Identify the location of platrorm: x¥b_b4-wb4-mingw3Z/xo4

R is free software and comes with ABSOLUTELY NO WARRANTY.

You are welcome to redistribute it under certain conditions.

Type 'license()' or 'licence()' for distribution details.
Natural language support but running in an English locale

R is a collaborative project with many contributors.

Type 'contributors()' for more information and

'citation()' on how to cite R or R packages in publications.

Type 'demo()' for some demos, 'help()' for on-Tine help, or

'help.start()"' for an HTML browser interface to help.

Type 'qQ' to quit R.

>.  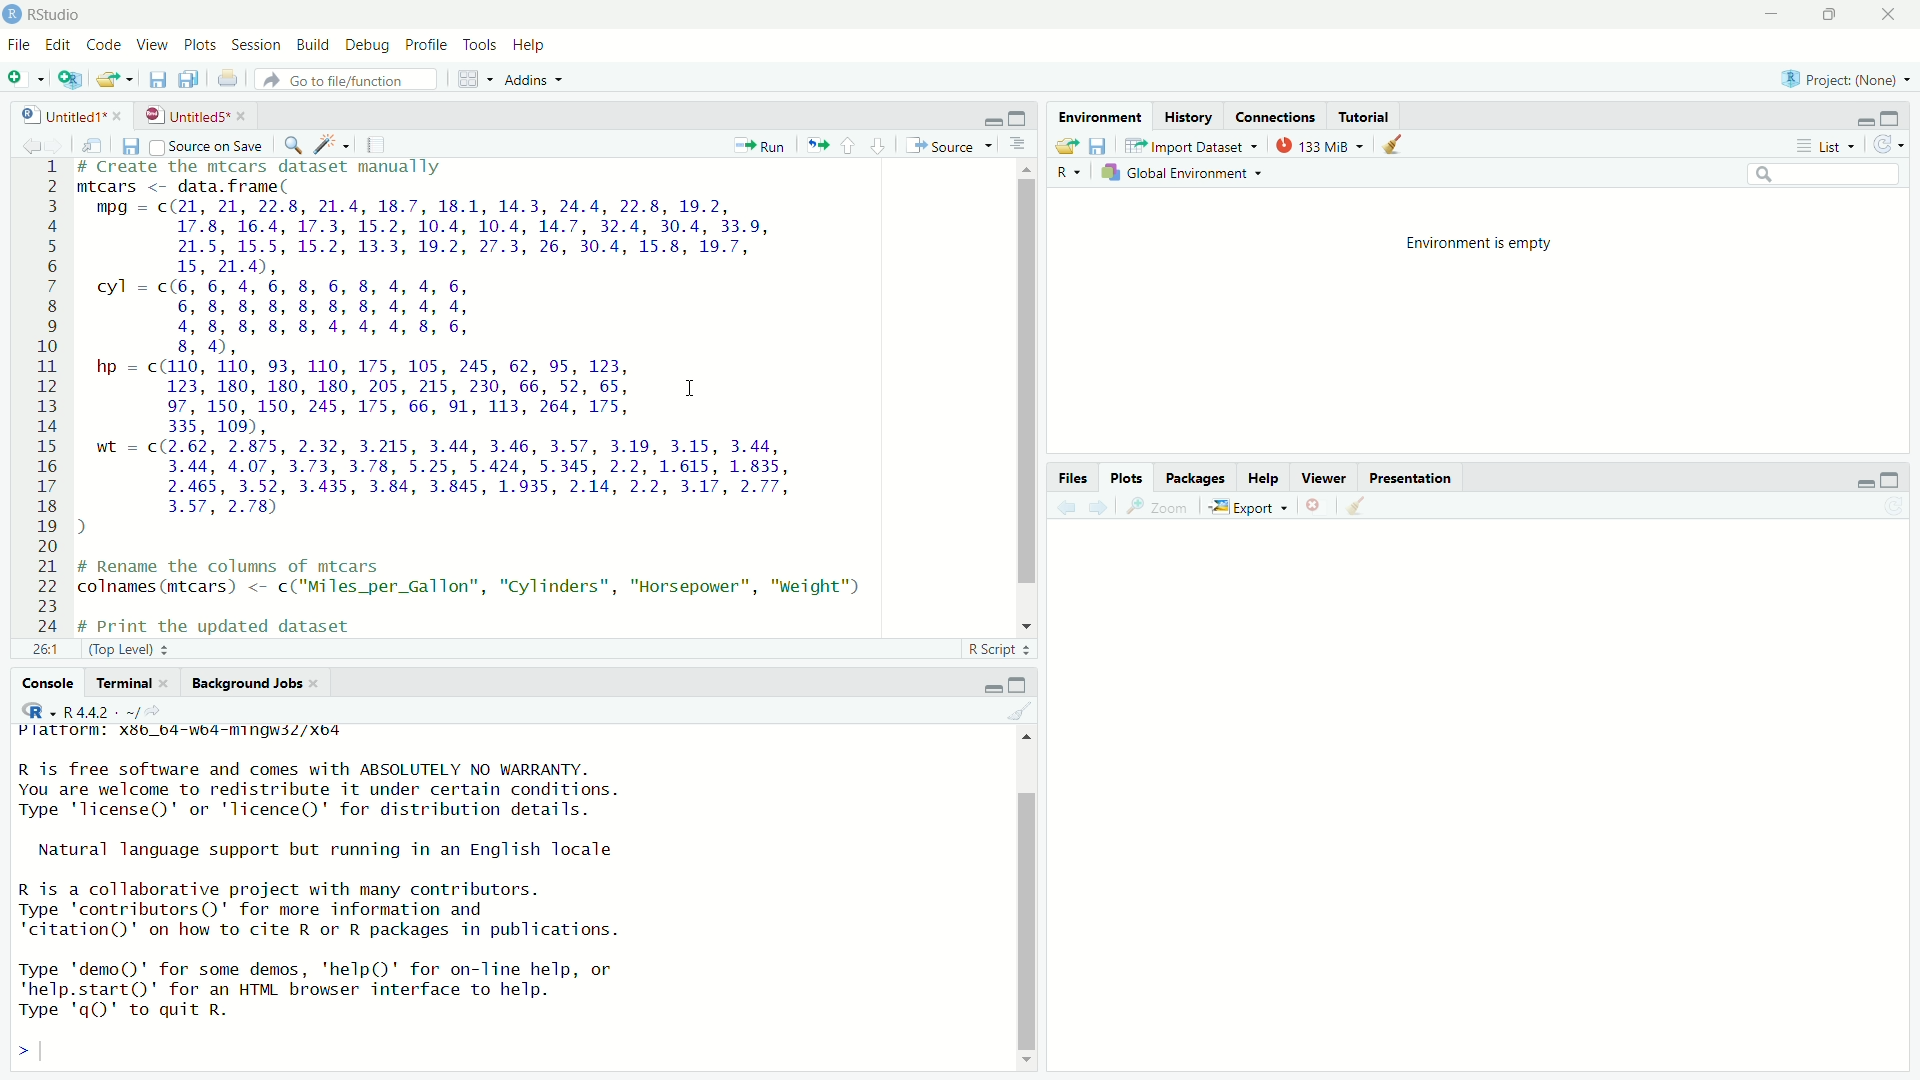
(384, 895).